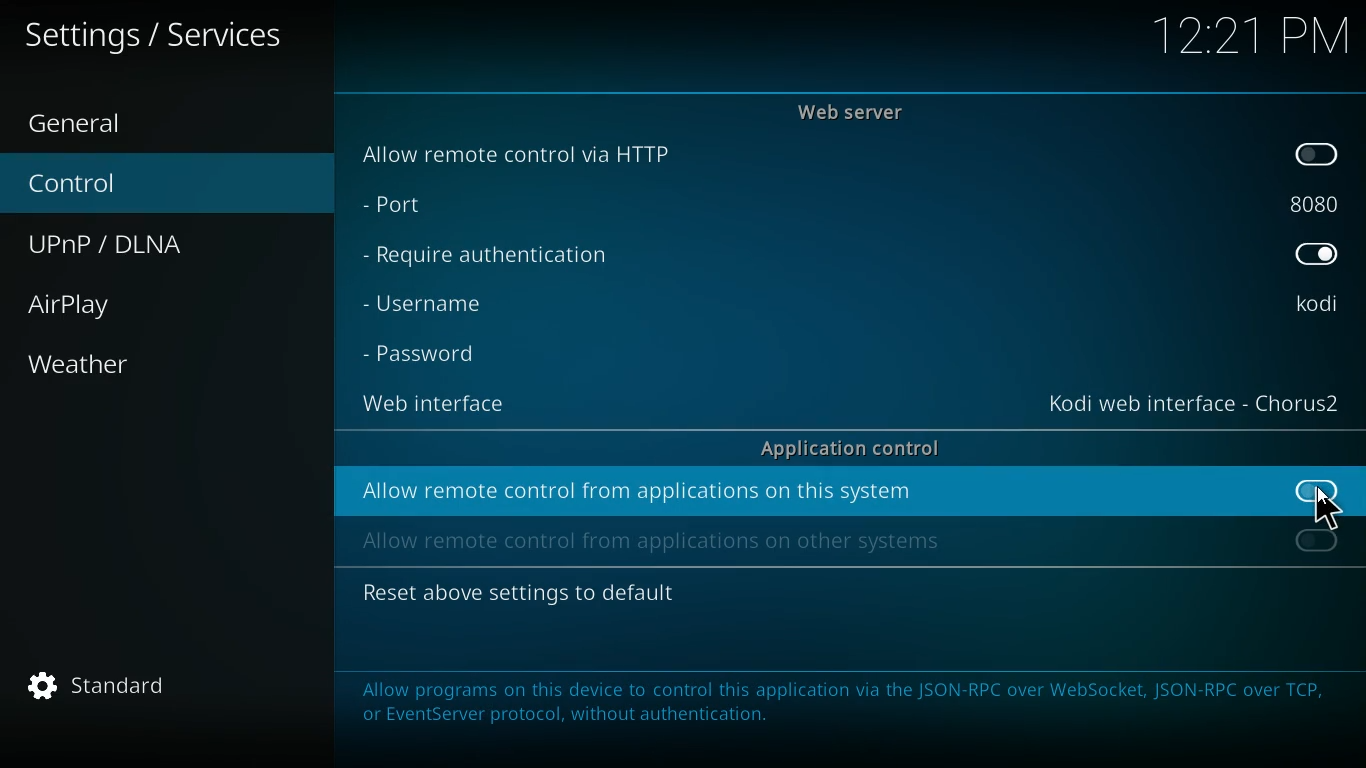 Image resolution: width=1366 pixels, height=768 pixels. What do you see at coordinates (1319, 154) in the screenshot?
I see `off` at bounding box center [1319, 154].